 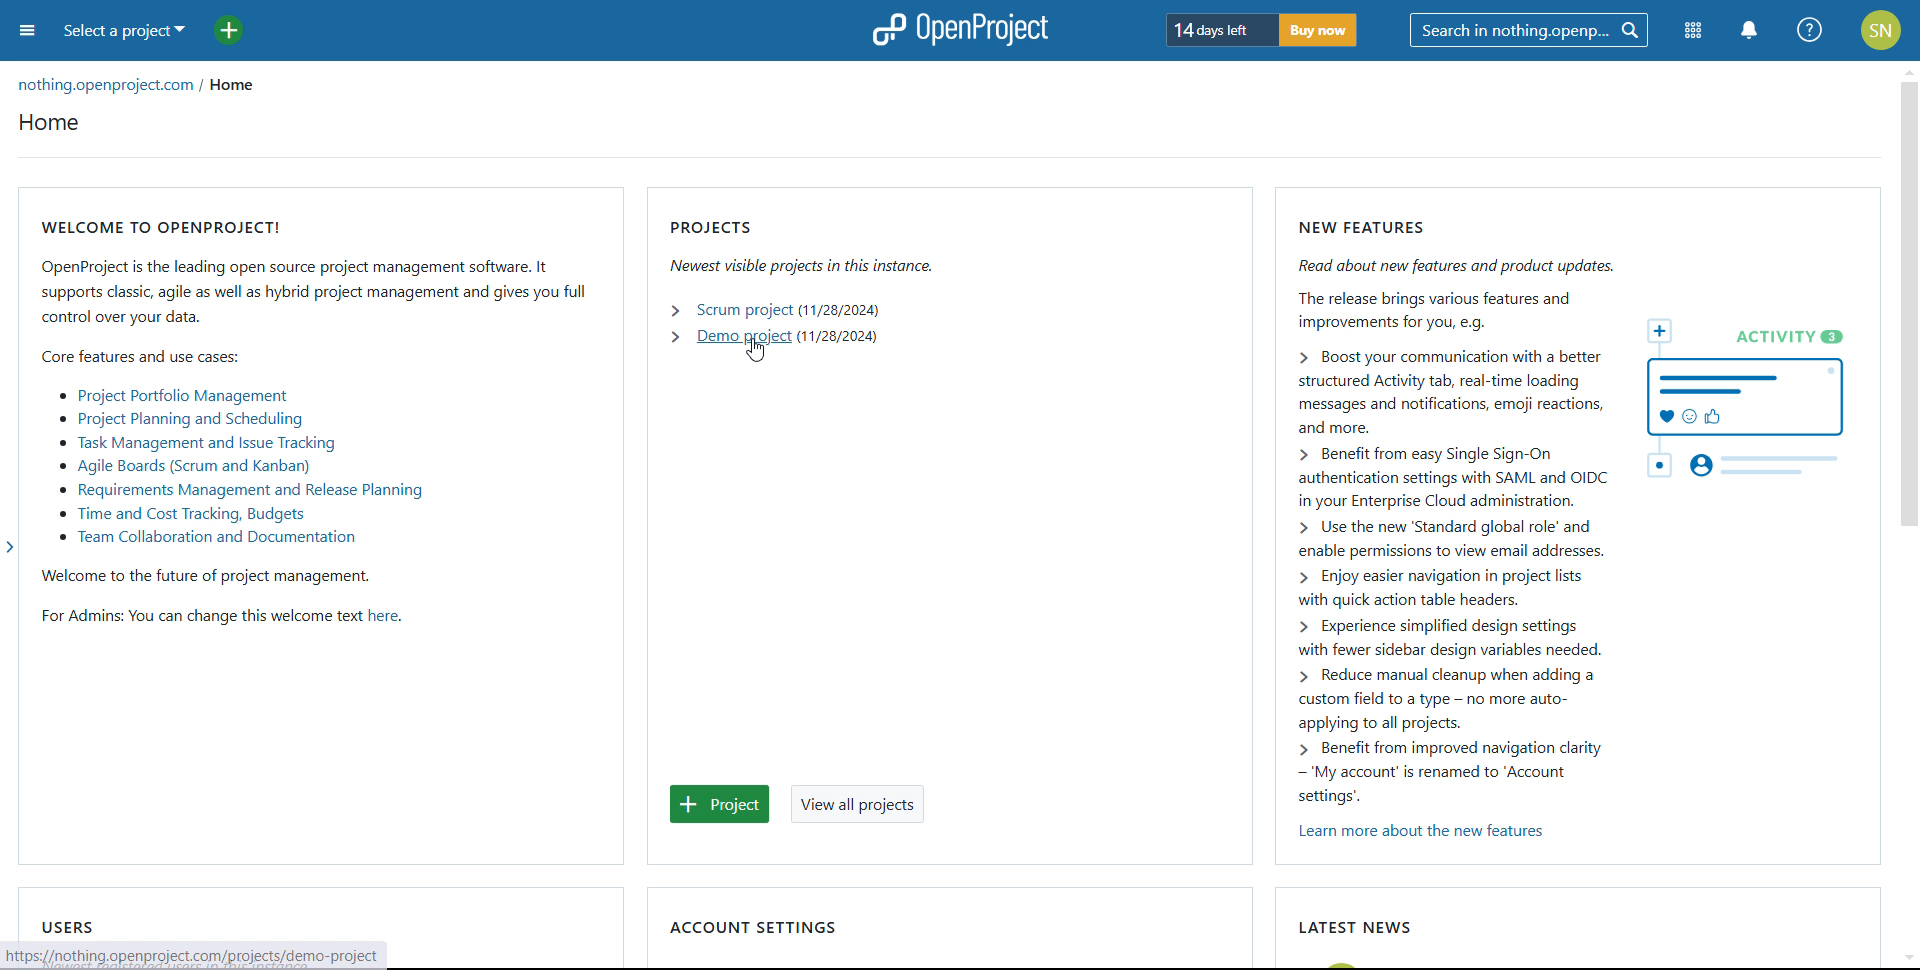 I want to click on learn more about new features, so click(x=1424, y=831).